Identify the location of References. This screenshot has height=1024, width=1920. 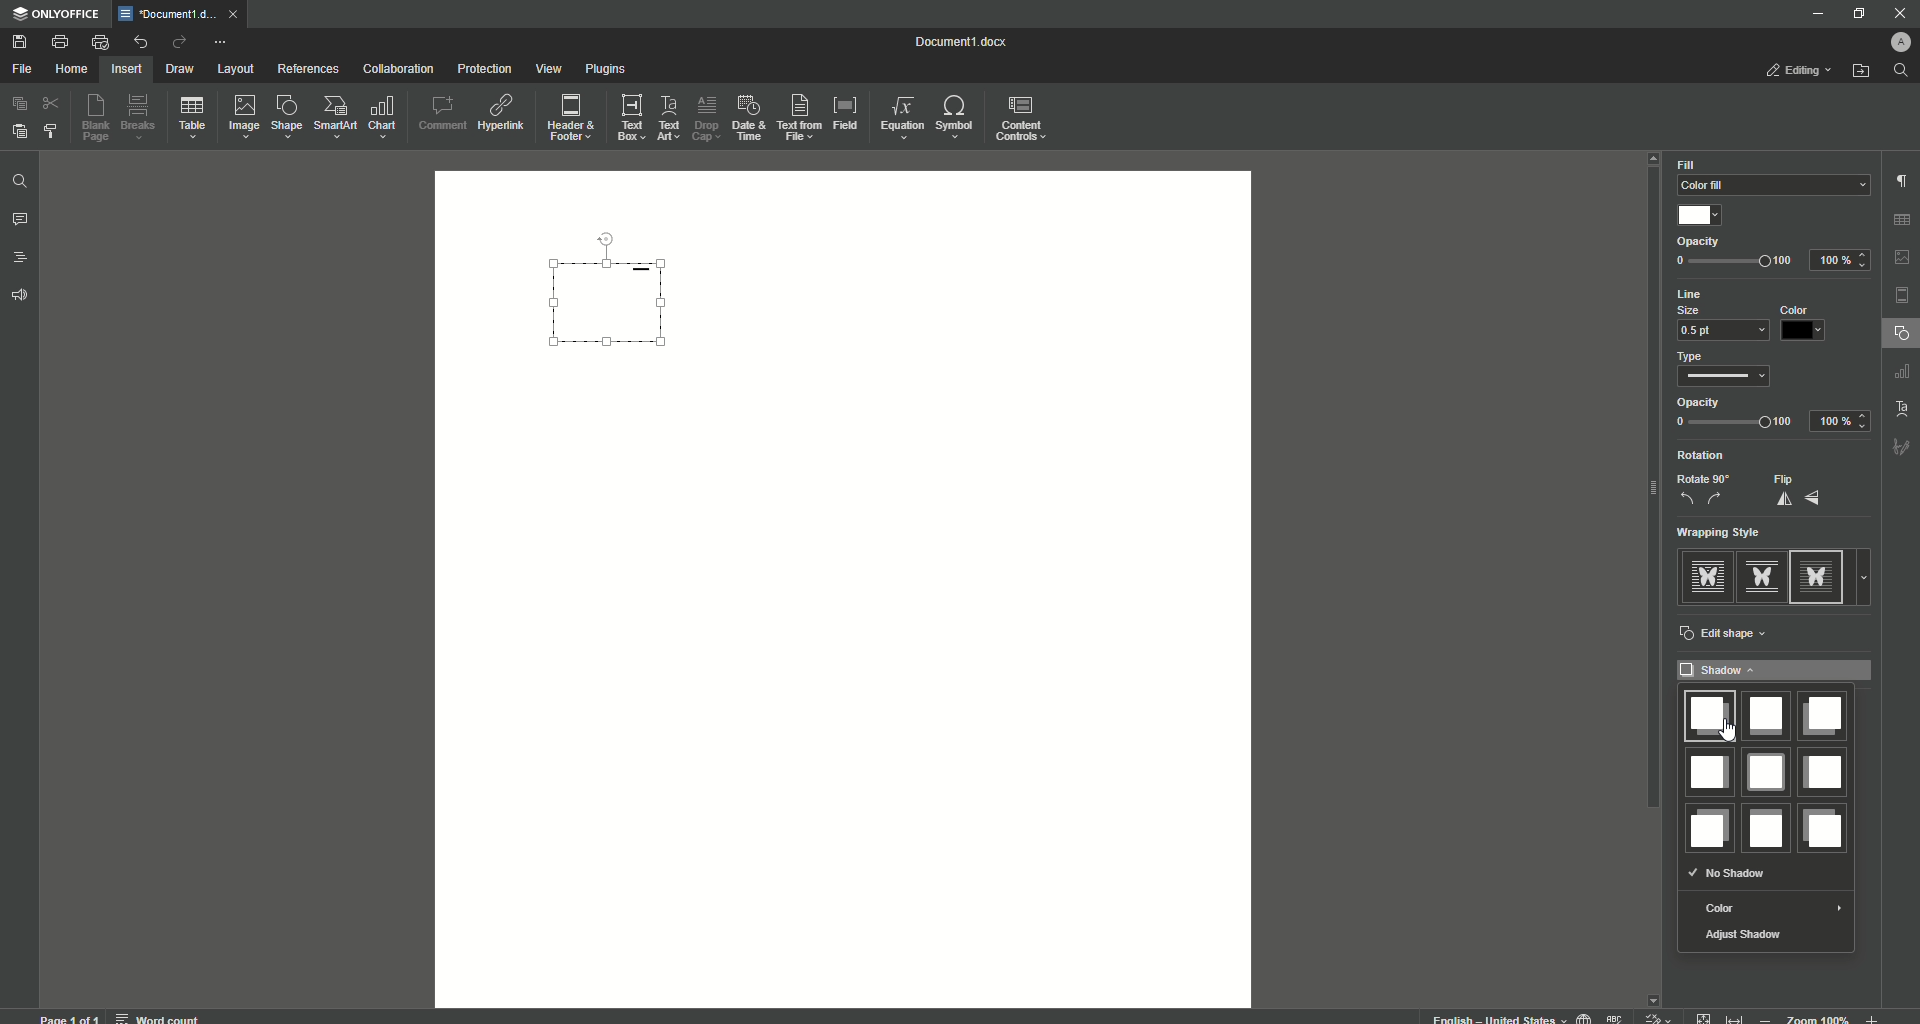
(309, 68).